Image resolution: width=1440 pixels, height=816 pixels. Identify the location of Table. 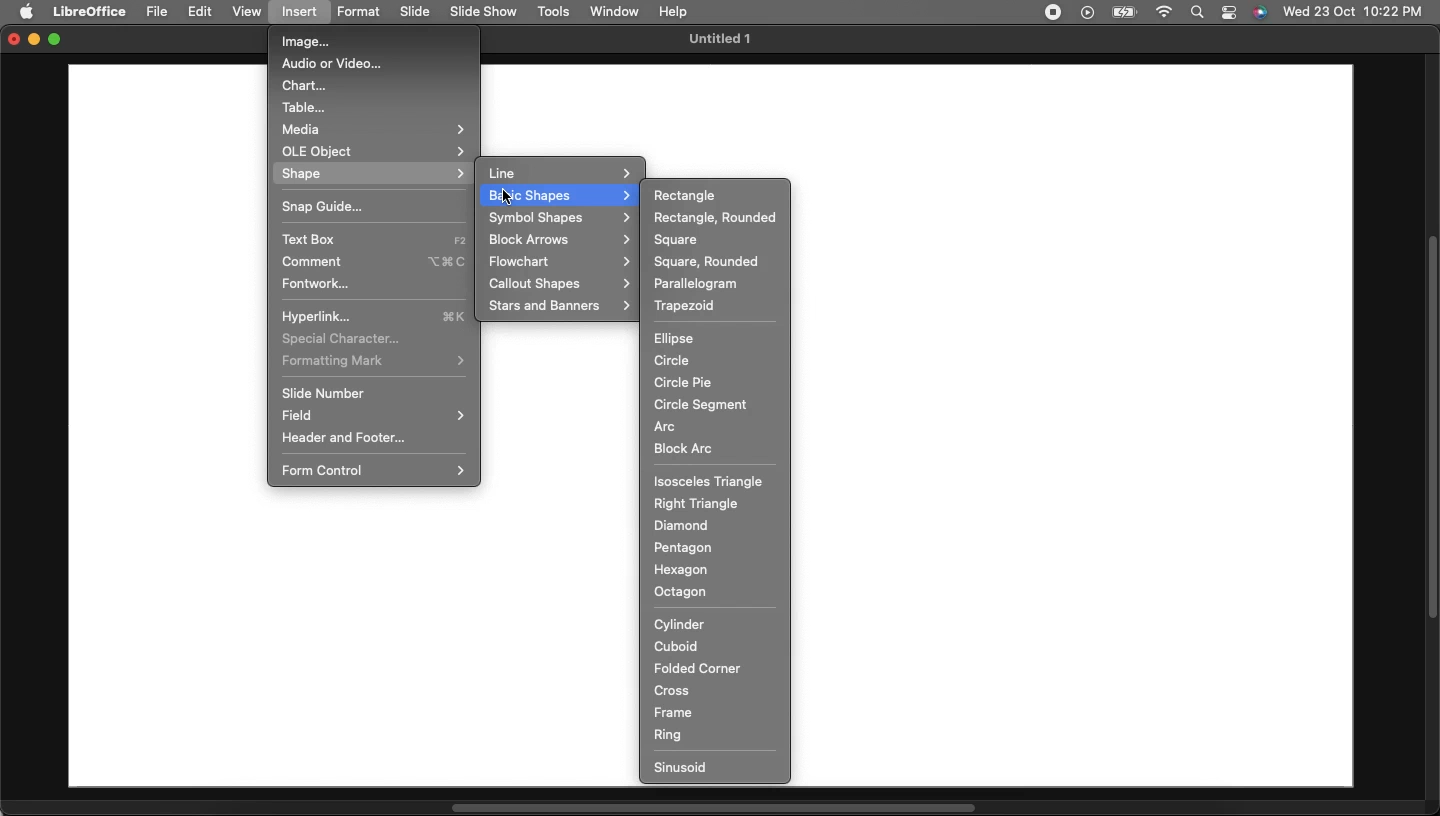
(307, 107).